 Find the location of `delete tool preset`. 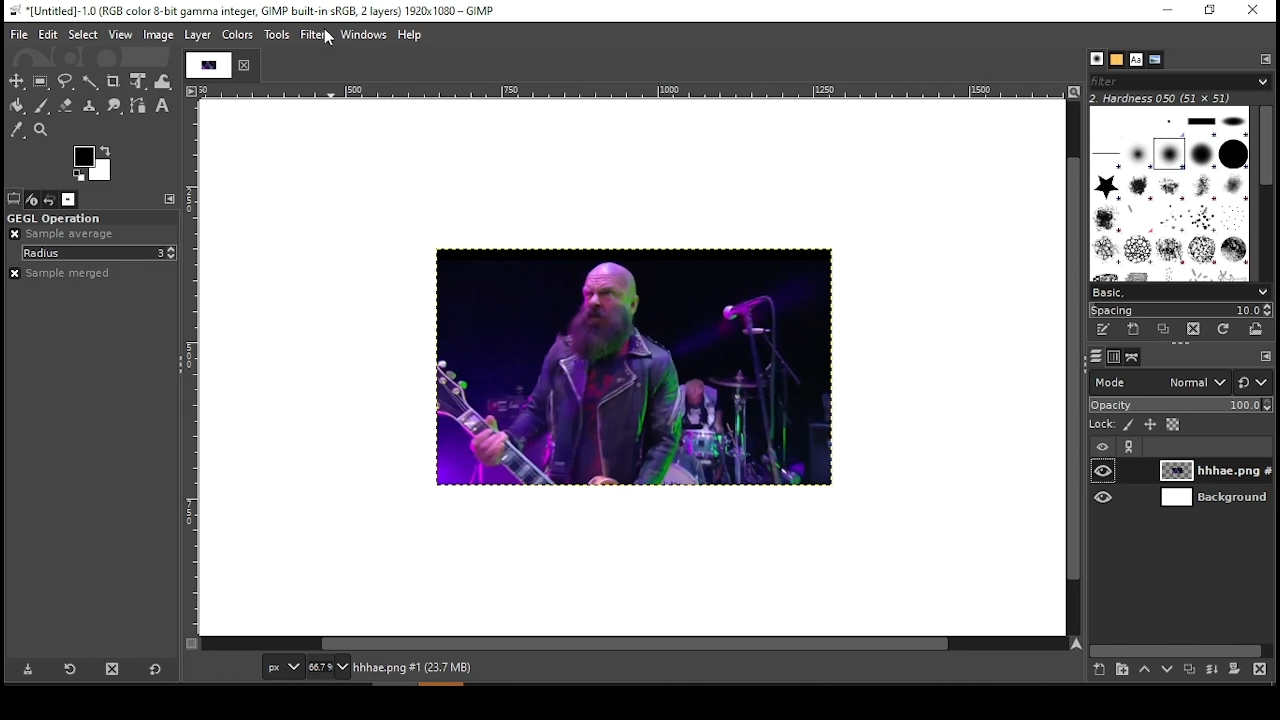

delete tool preset is located at coordinates (112, 668).